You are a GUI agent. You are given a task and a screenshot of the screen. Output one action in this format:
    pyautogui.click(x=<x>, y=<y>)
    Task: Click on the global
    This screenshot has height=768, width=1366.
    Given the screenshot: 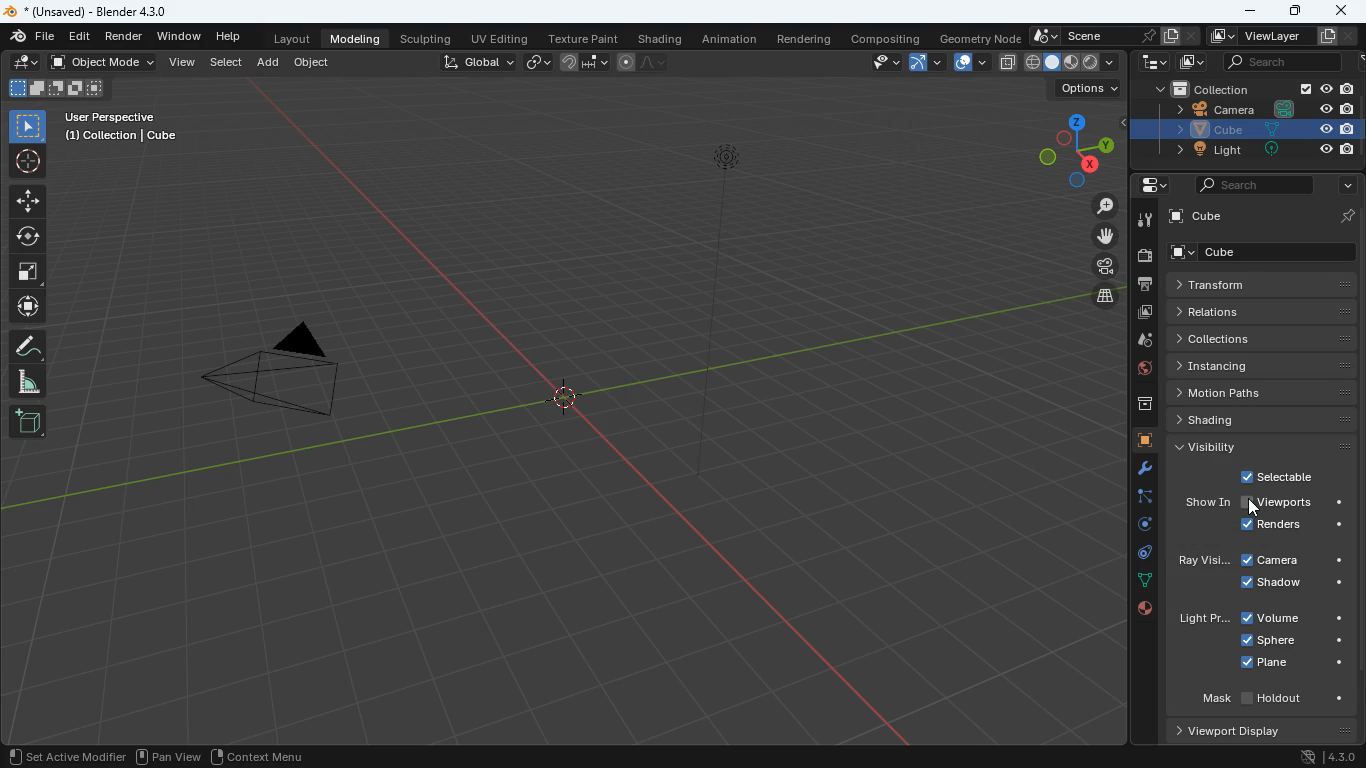 What is the action you would take?
    pyautogui.click(x=470, y=63)
    